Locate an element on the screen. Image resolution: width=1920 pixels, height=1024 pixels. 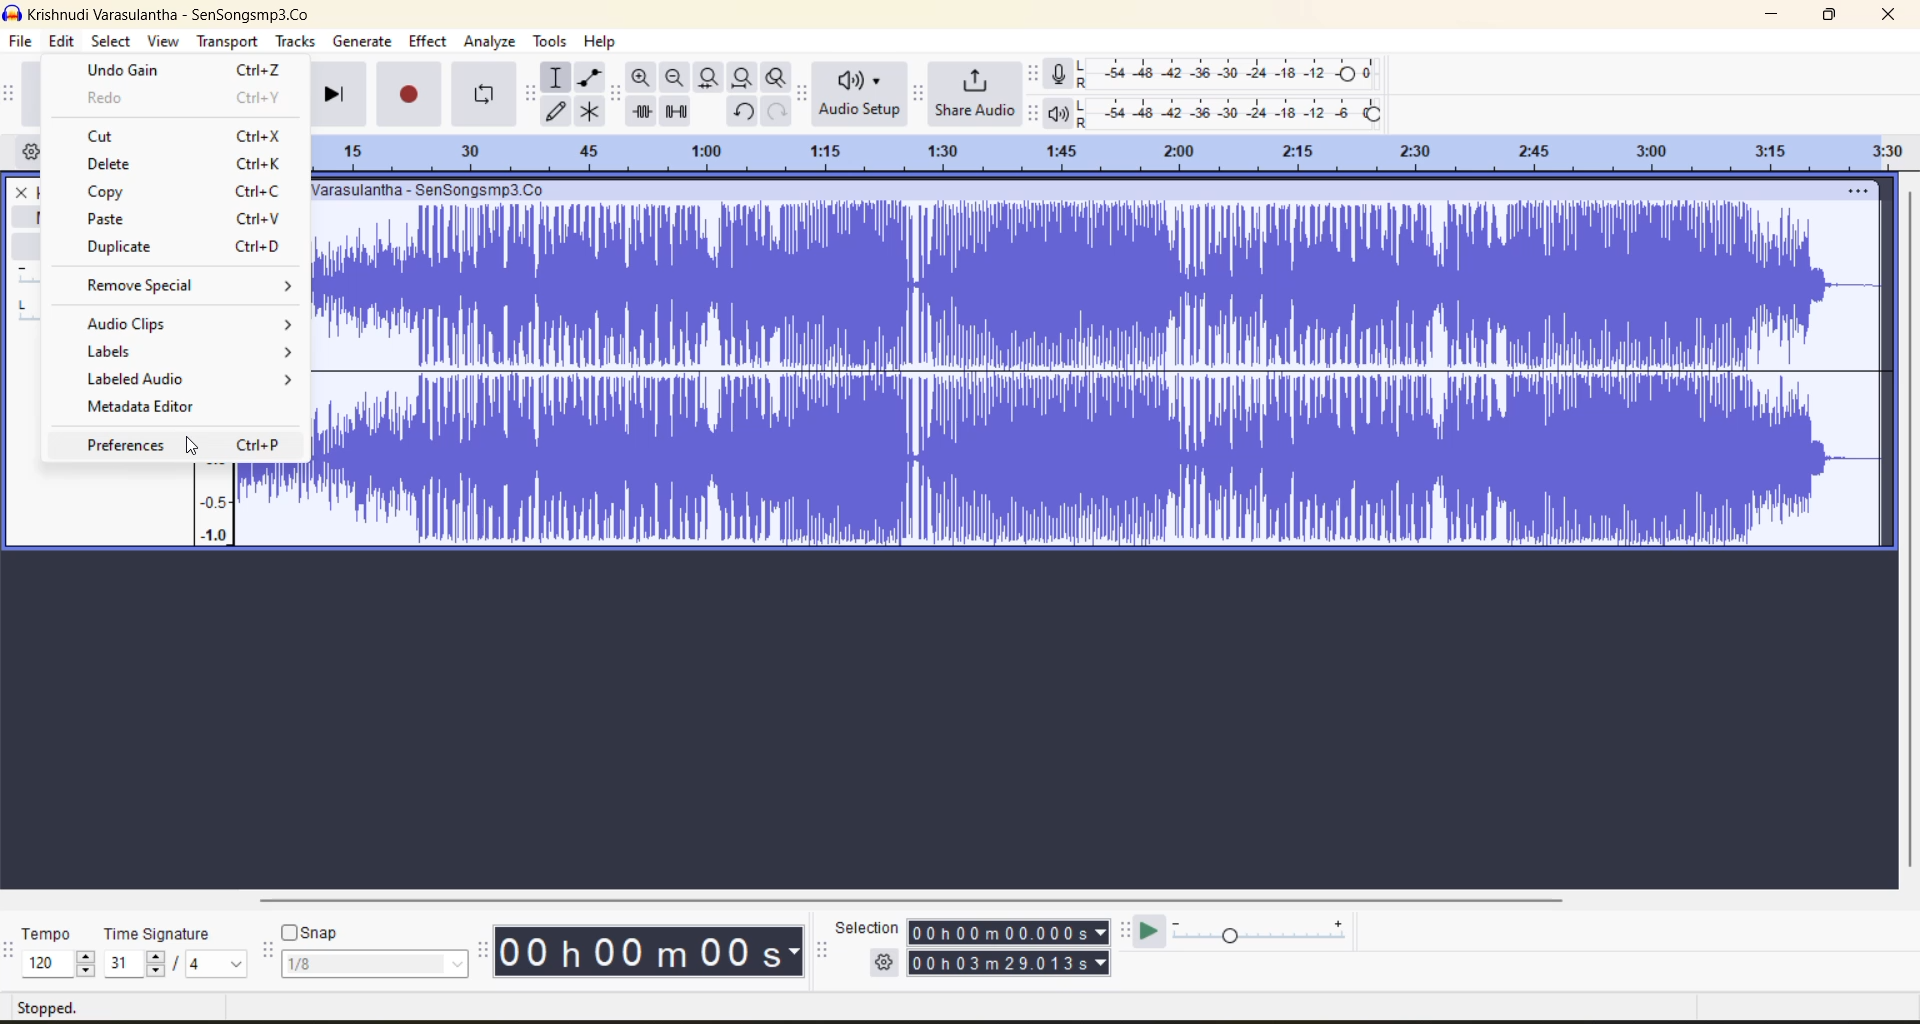
metadata editor is located at coordinates (184, 406).